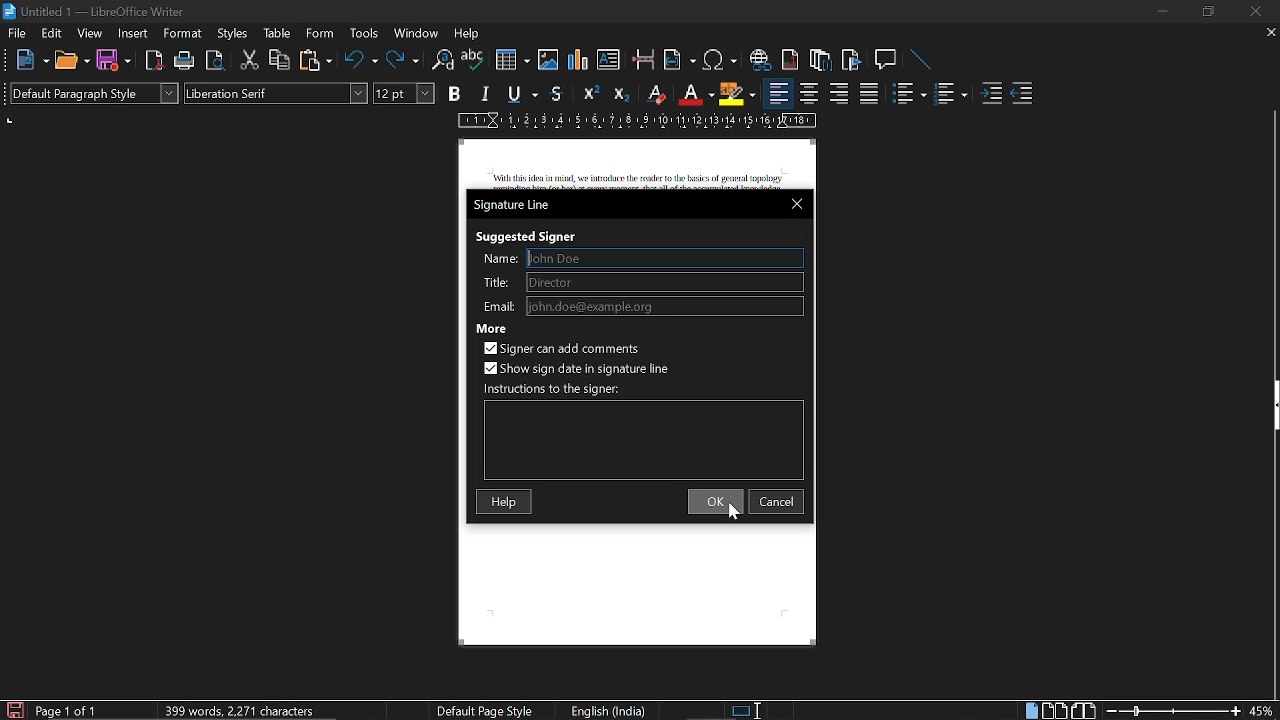  Describe the element at coordinates (522, 95) in the screenshot. I see `underline` at that location.